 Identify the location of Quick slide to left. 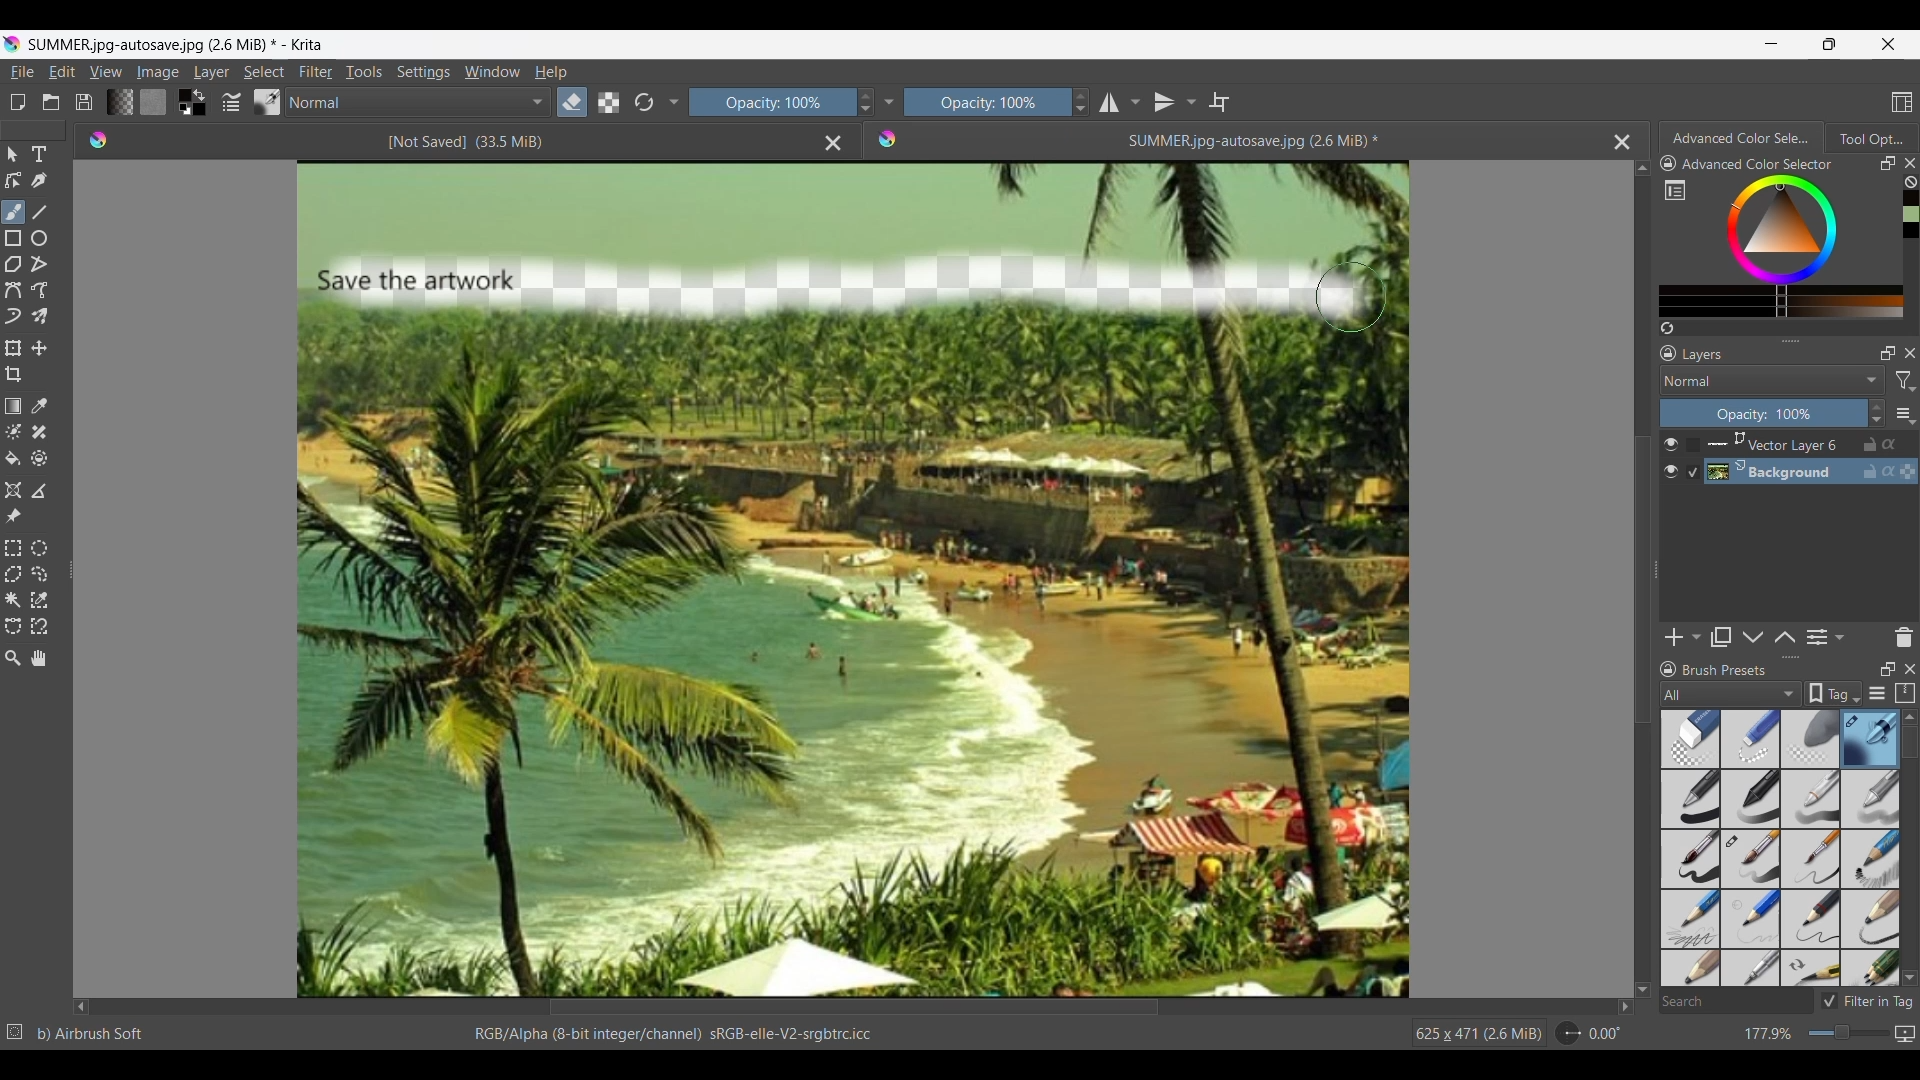
(81, 1008).